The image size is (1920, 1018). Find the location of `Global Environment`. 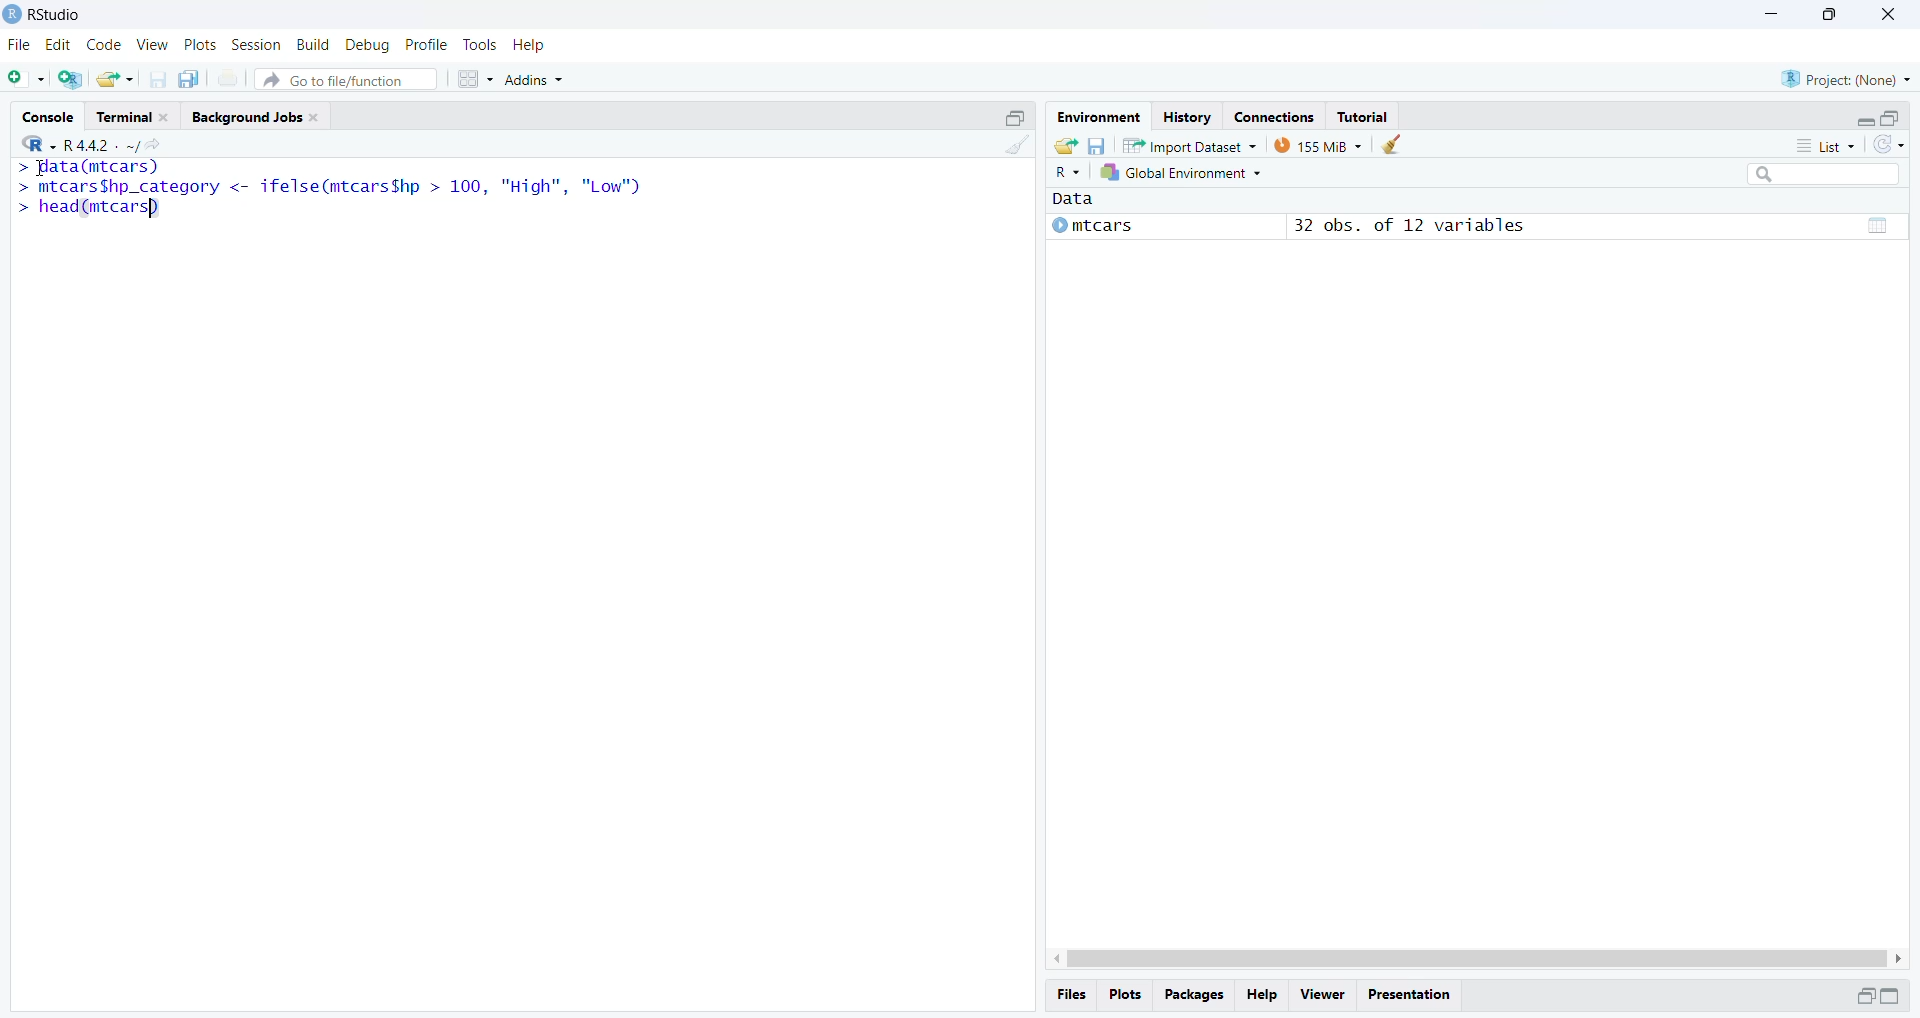

Global Environment is located at coordinates (1185, 175).